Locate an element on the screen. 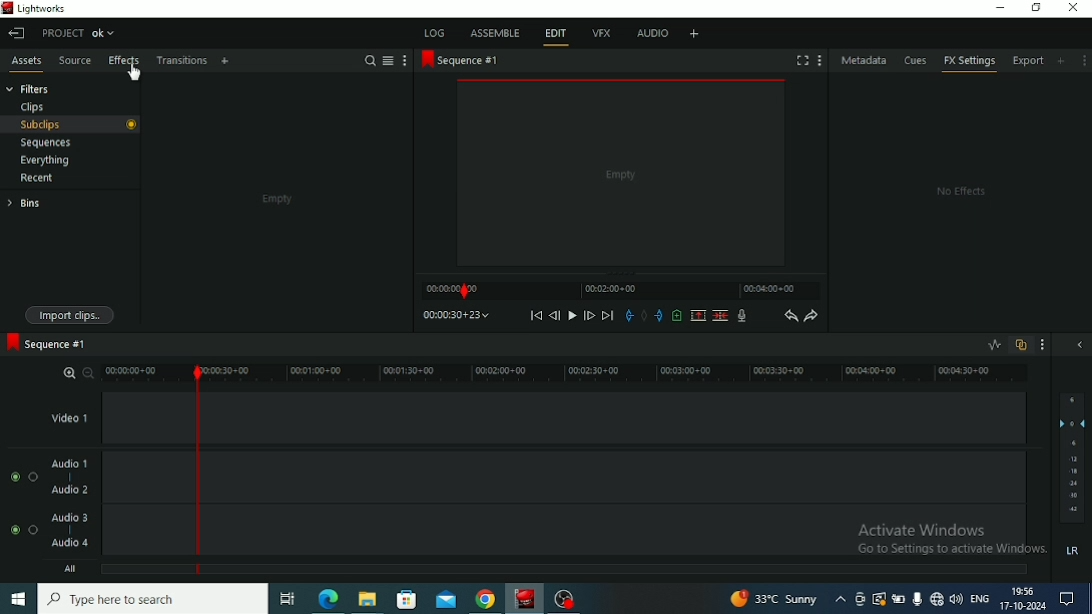  Add a cue at the current position is located at coordinates (677, 315).